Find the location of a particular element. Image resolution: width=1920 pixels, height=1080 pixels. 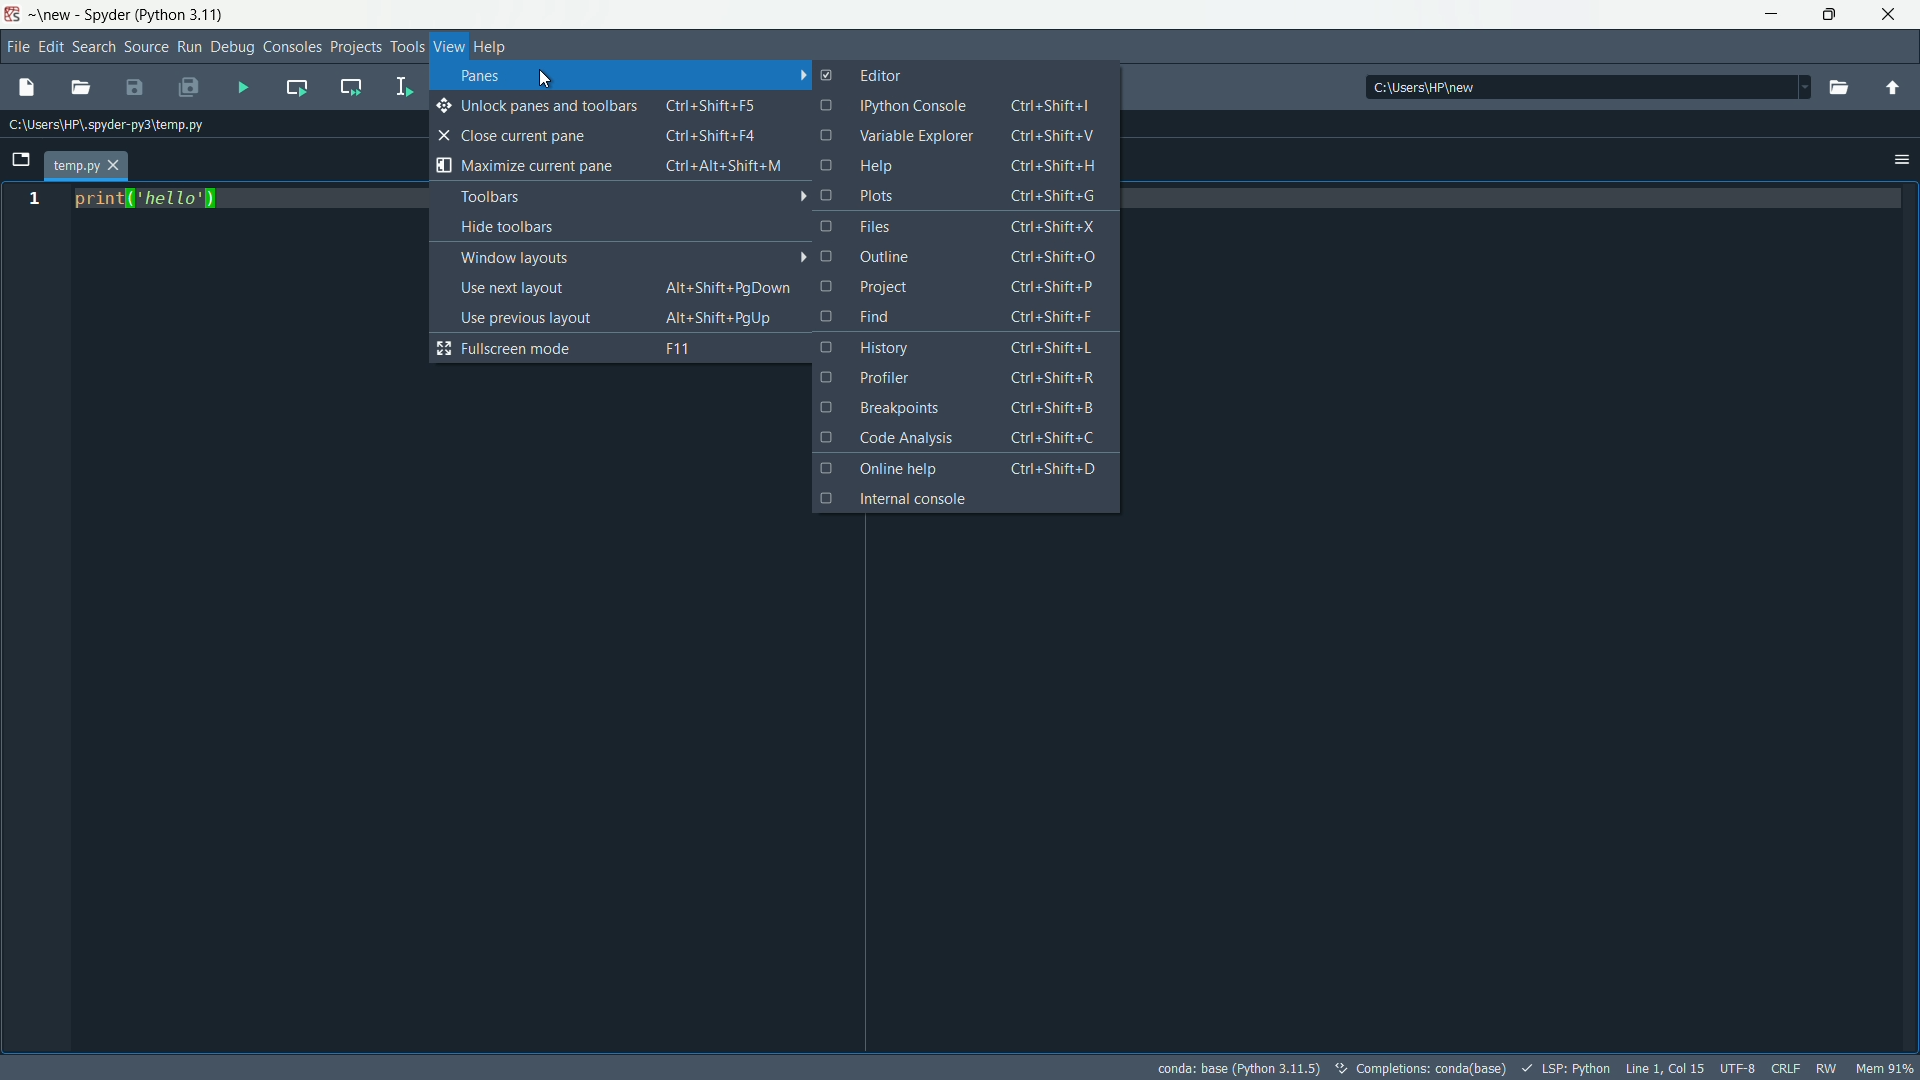

toolbars is located at coordinates (632, 197).